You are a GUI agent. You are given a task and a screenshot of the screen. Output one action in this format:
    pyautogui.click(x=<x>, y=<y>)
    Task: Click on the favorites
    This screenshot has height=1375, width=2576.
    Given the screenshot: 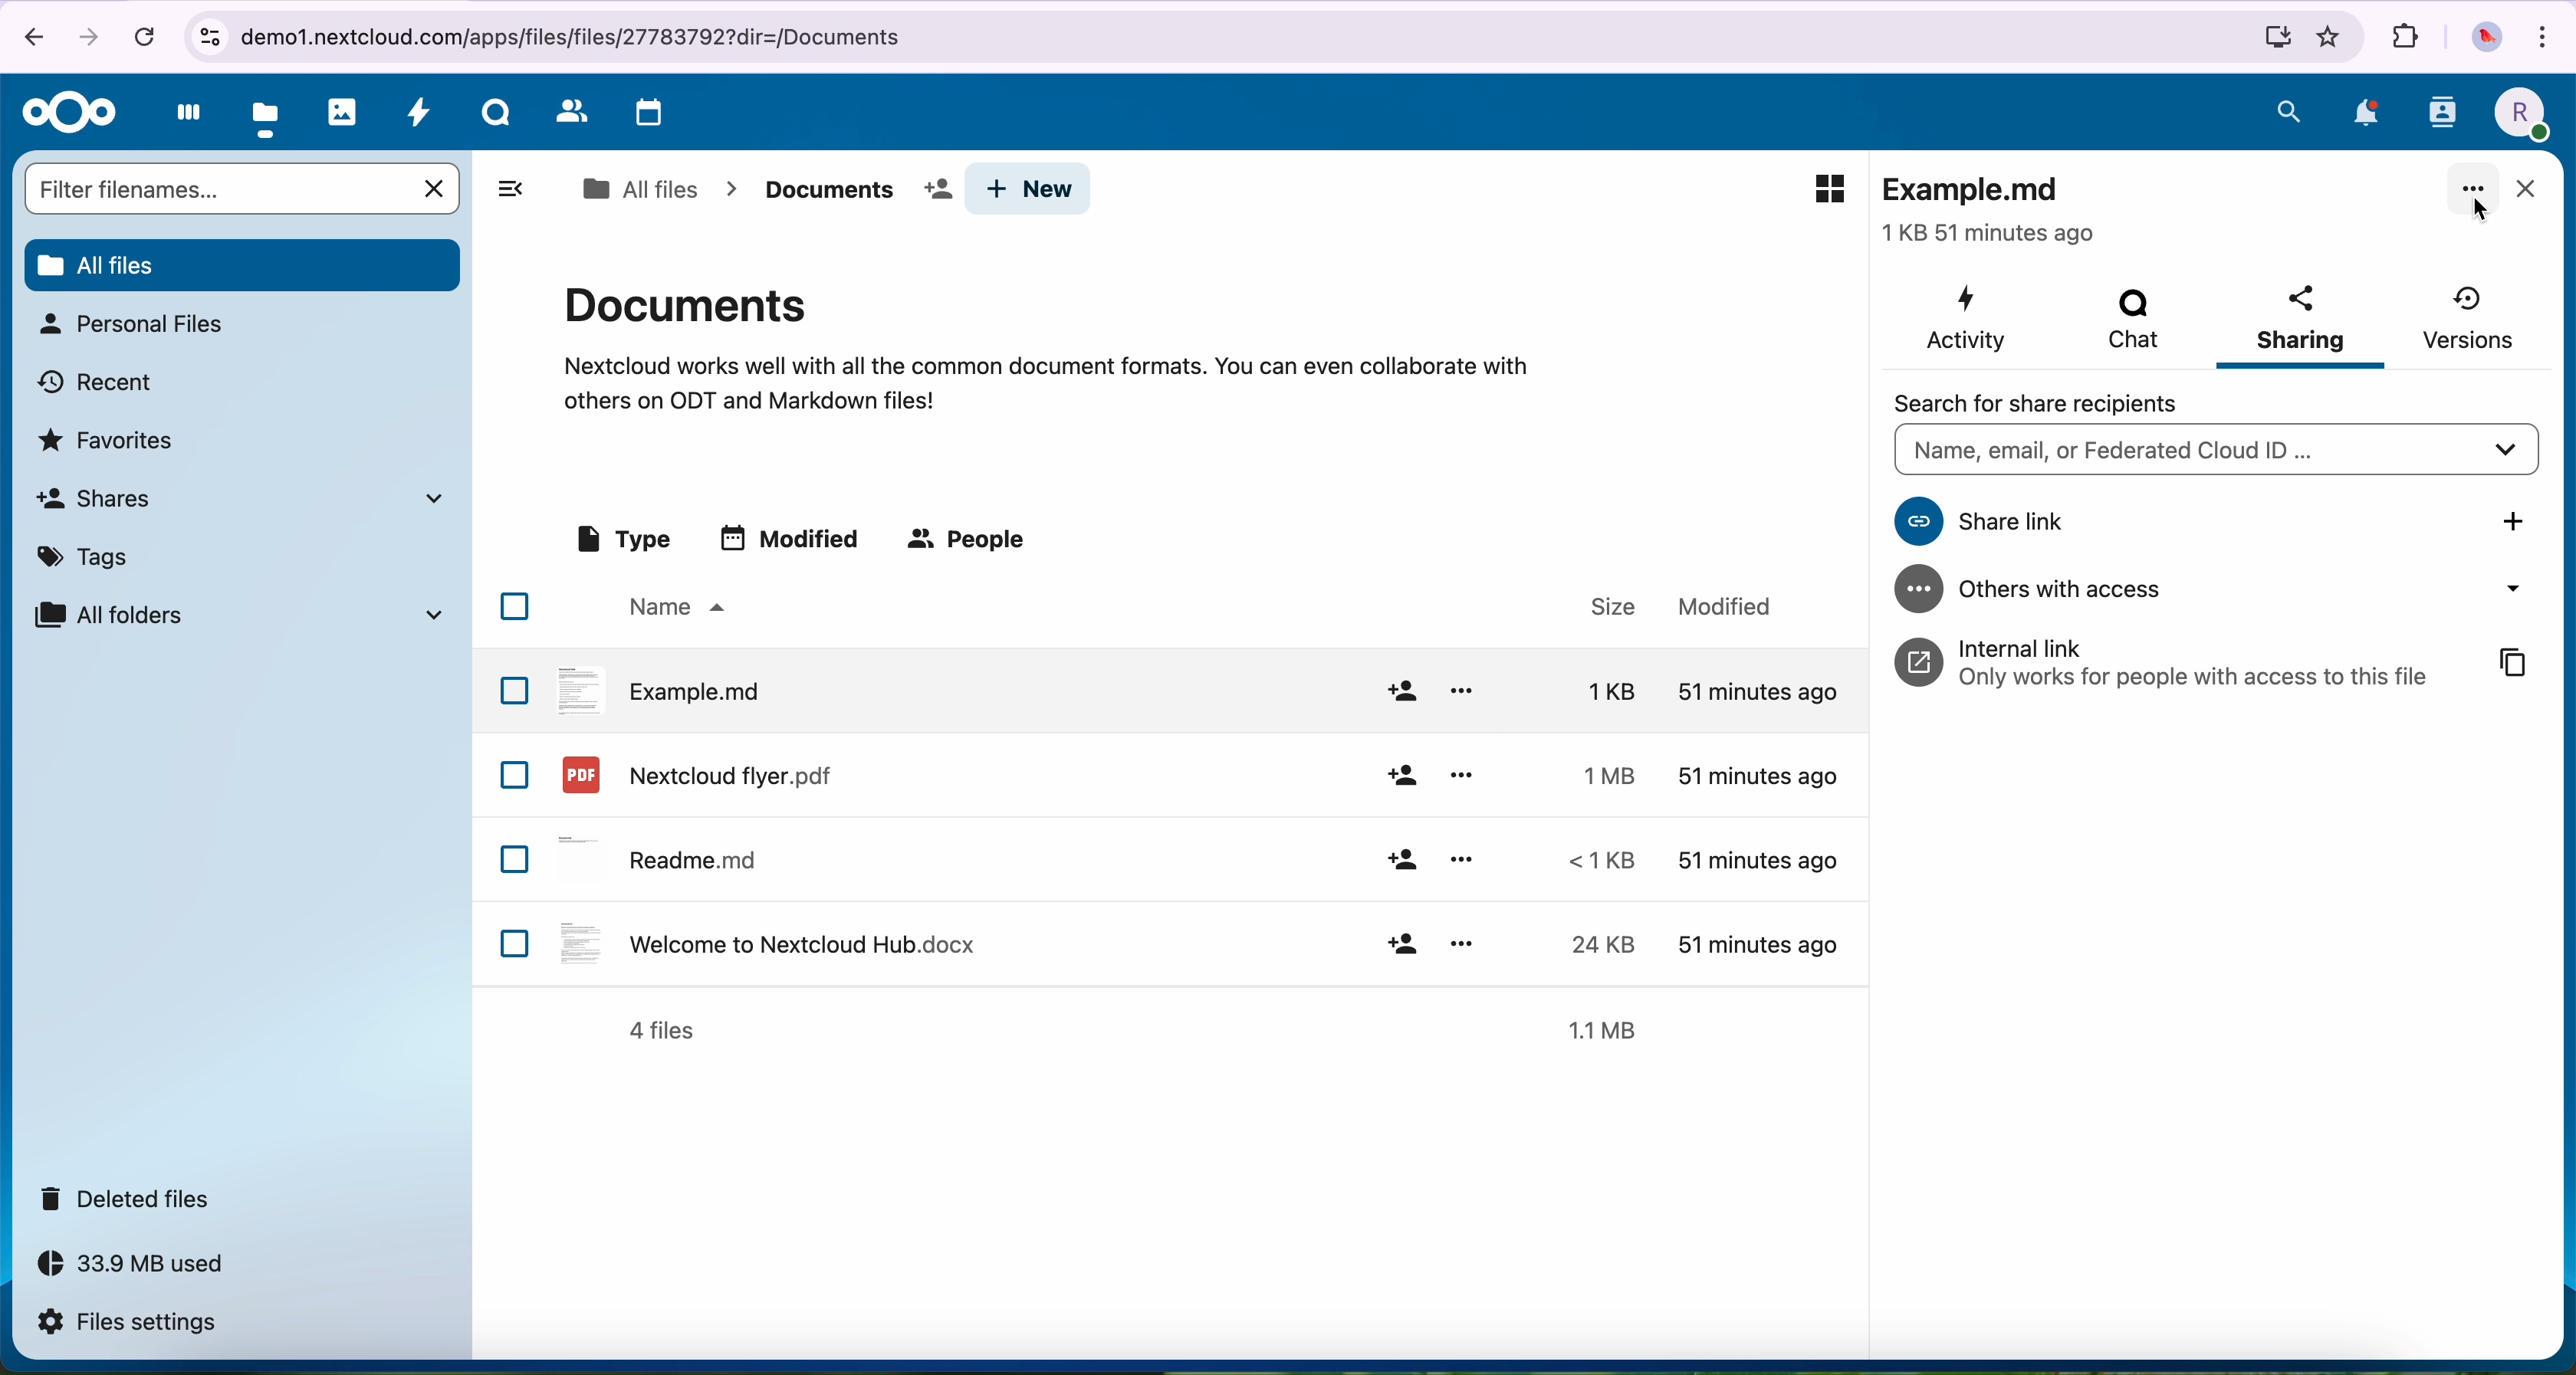 What is the action you would take?
    pyautogui.click(x=2331, y=37)
    